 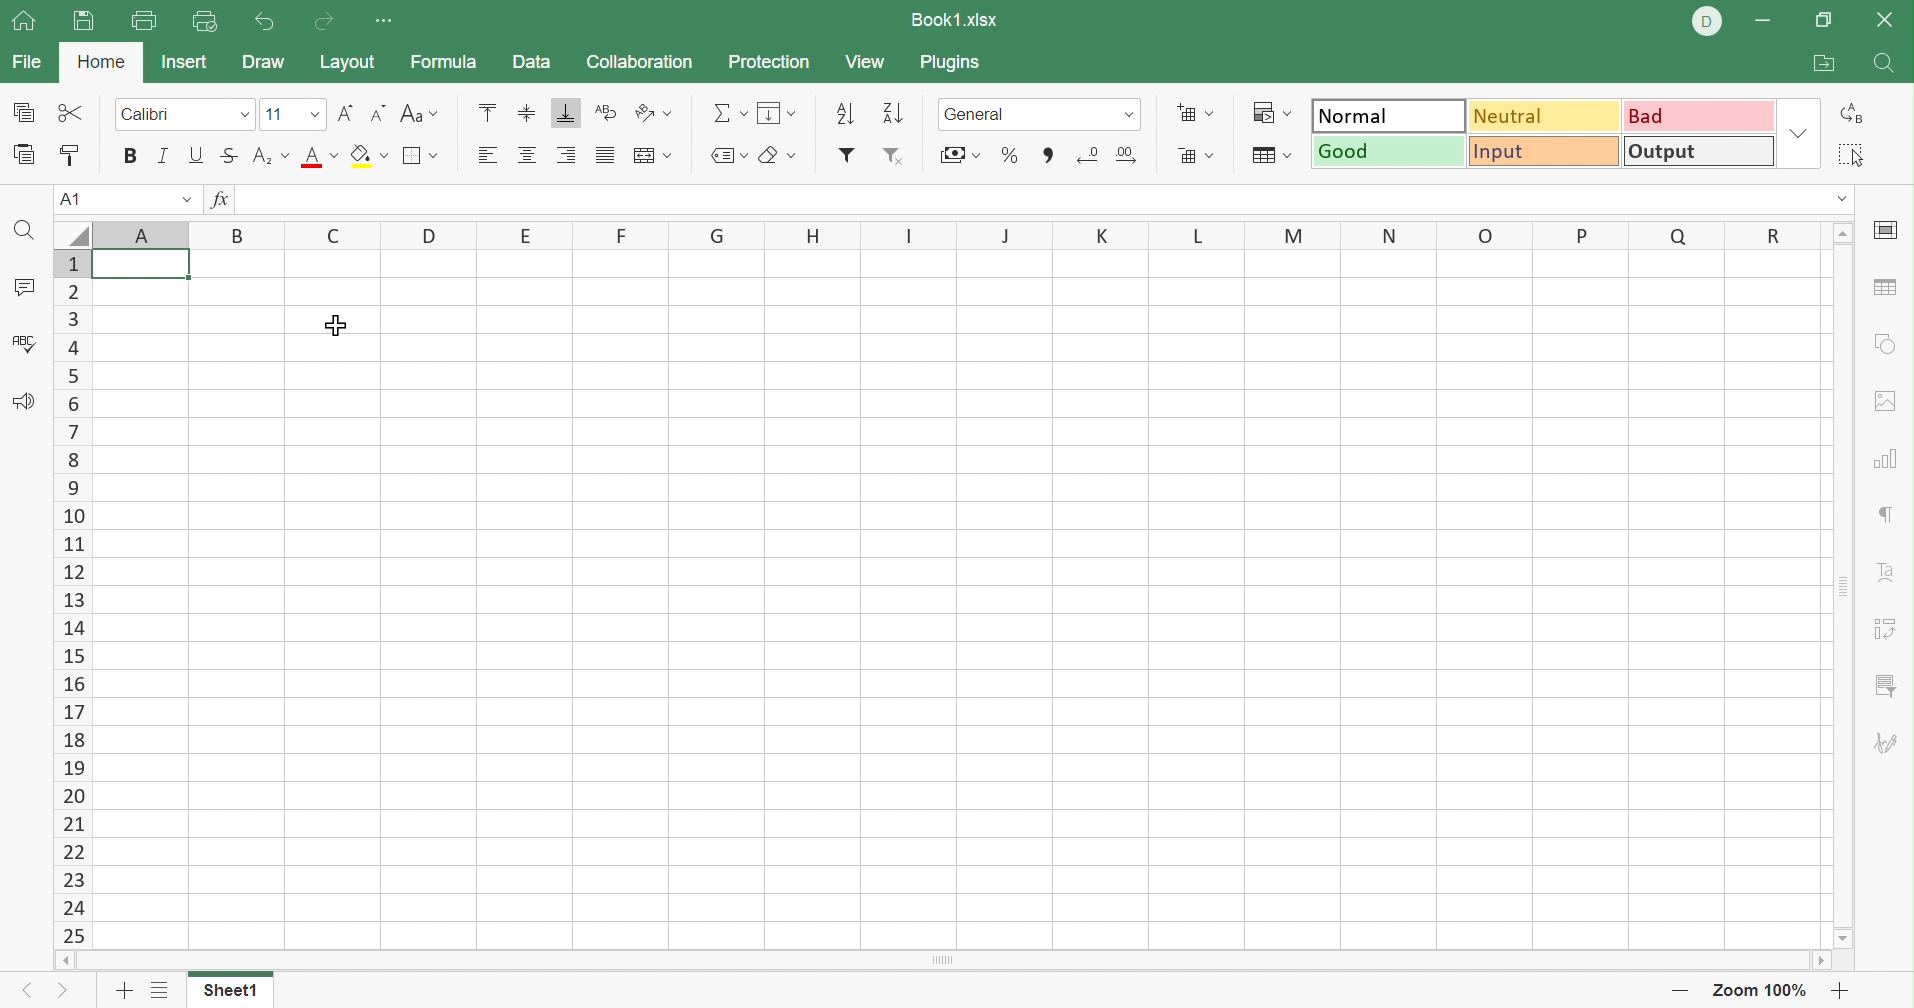 What do you see at coordinates (1889, 402) in the screenshot?
I see `Image settings` at bounding box center [1889, 402].